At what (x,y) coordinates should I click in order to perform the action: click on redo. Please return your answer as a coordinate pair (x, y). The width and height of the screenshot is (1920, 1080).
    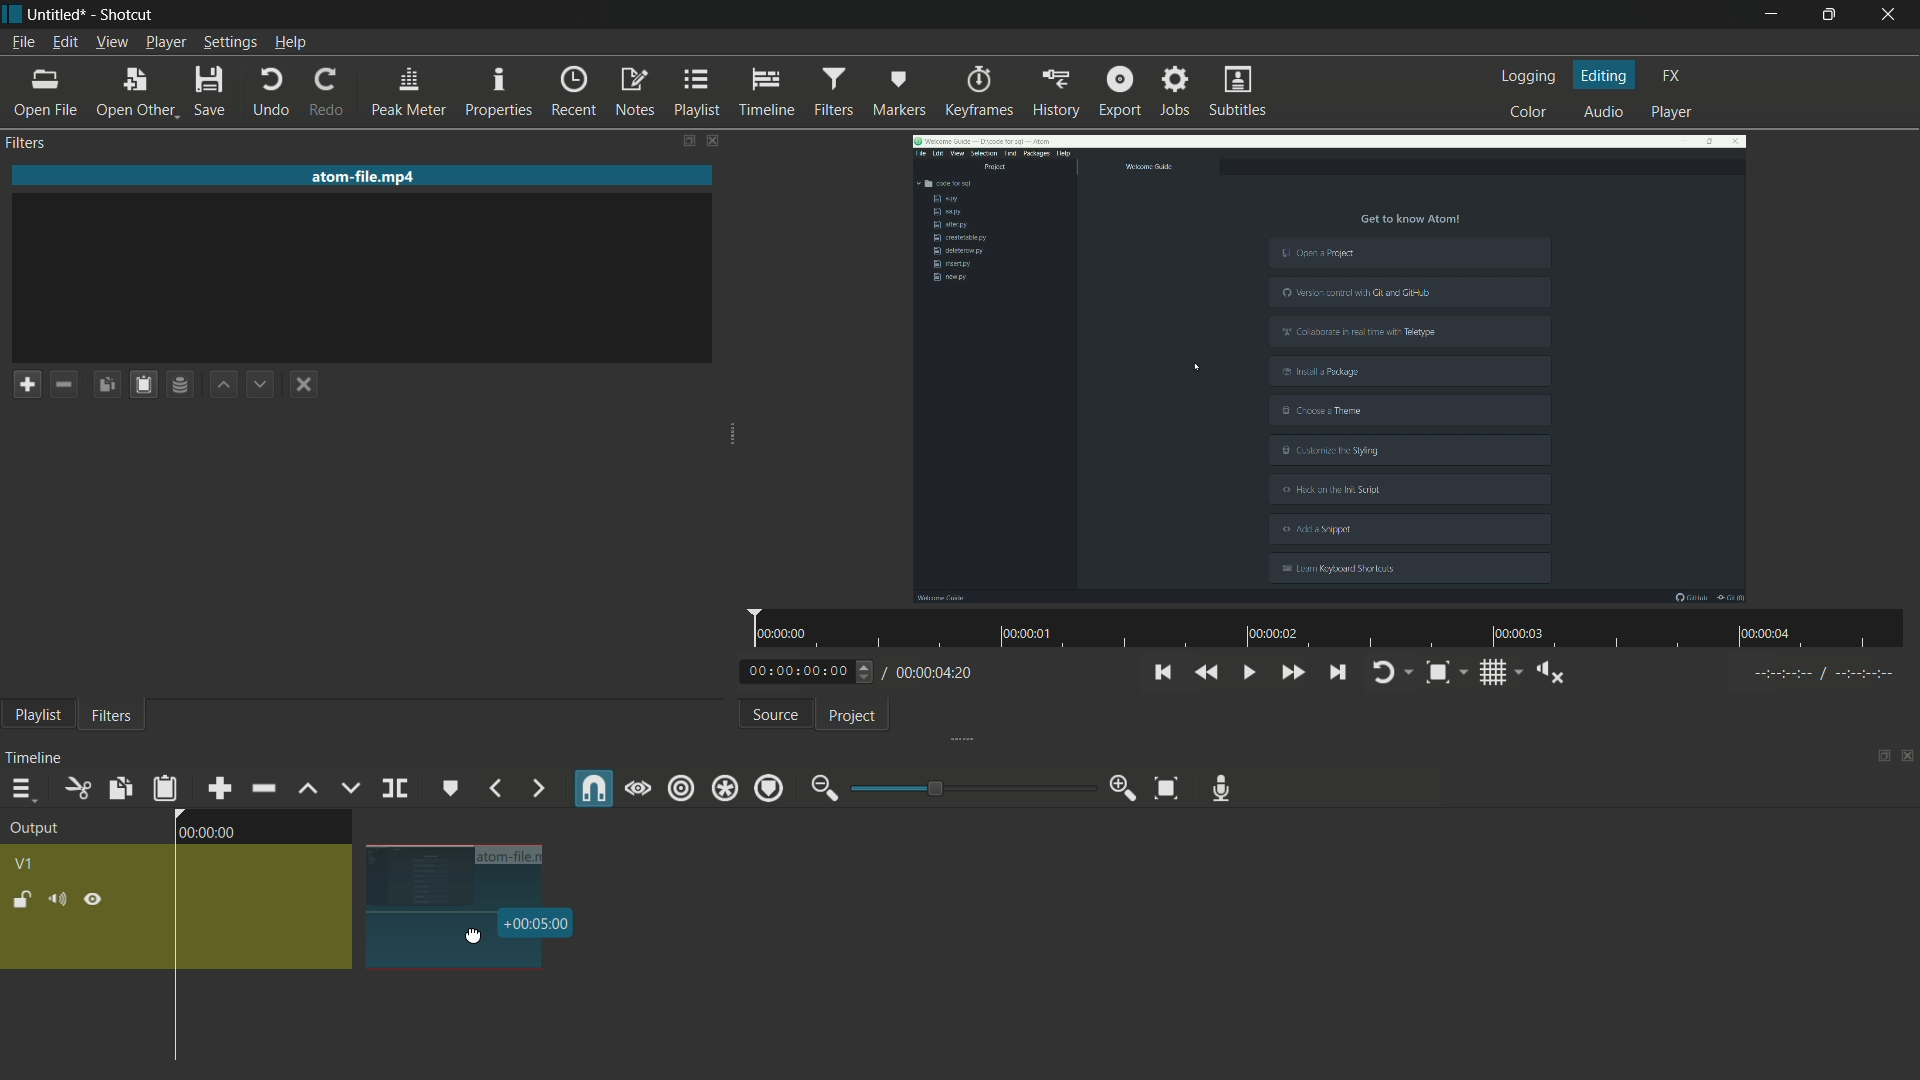
    Looking at the image, I should click on (323, 93).